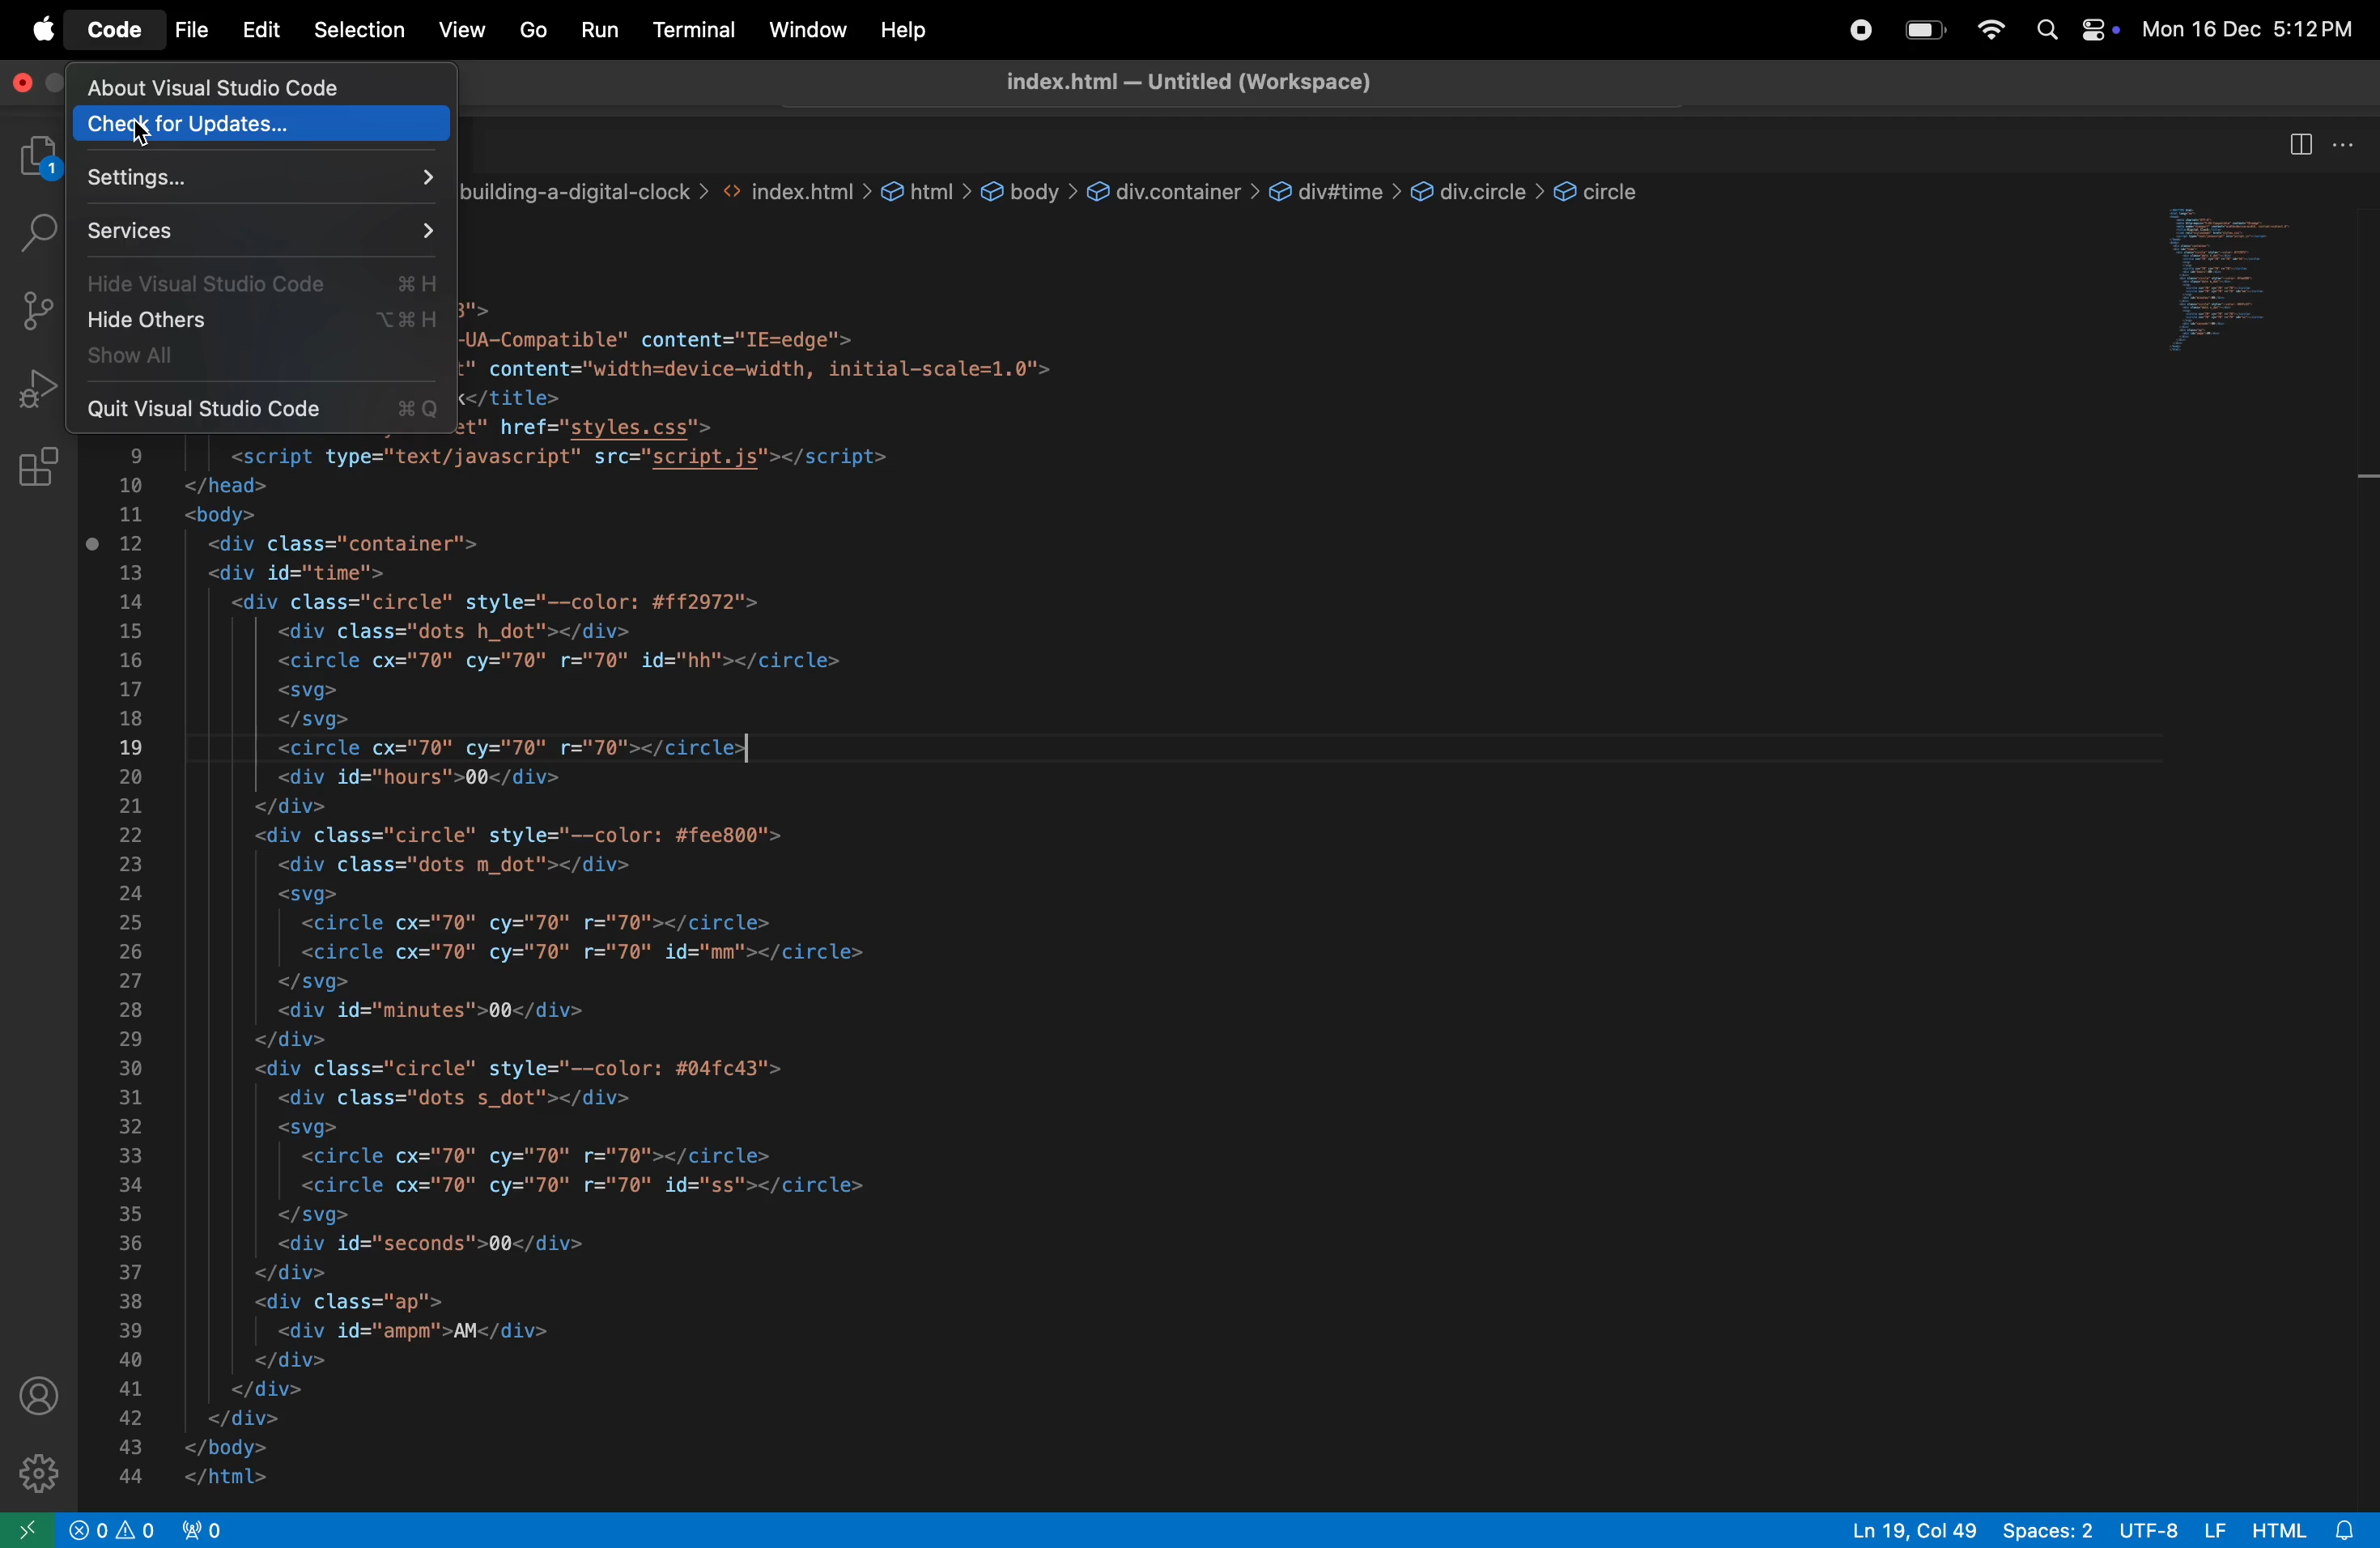 The width and height of the screenshot is (2380, 1548). I want to click on </div>, so click(241, 1419).